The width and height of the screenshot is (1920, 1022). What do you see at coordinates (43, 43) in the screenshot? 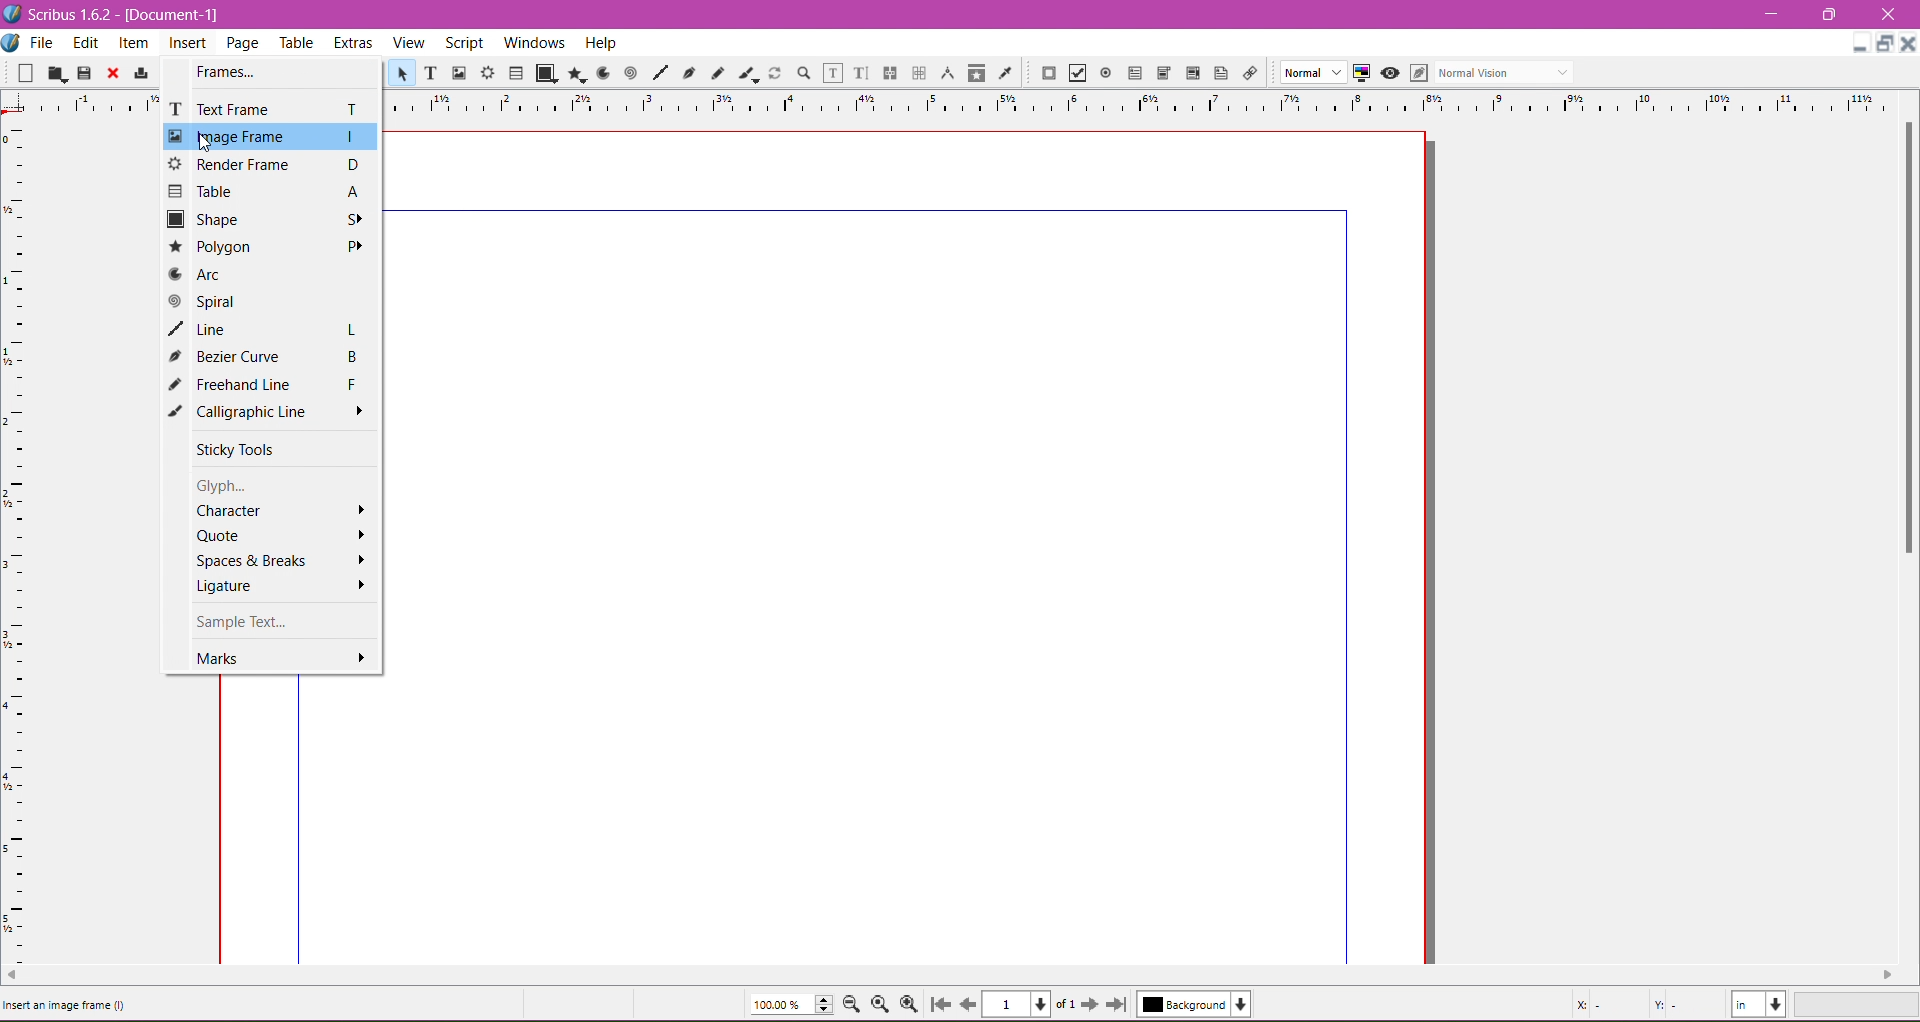
I see `File` at bounding box center [43, 43].